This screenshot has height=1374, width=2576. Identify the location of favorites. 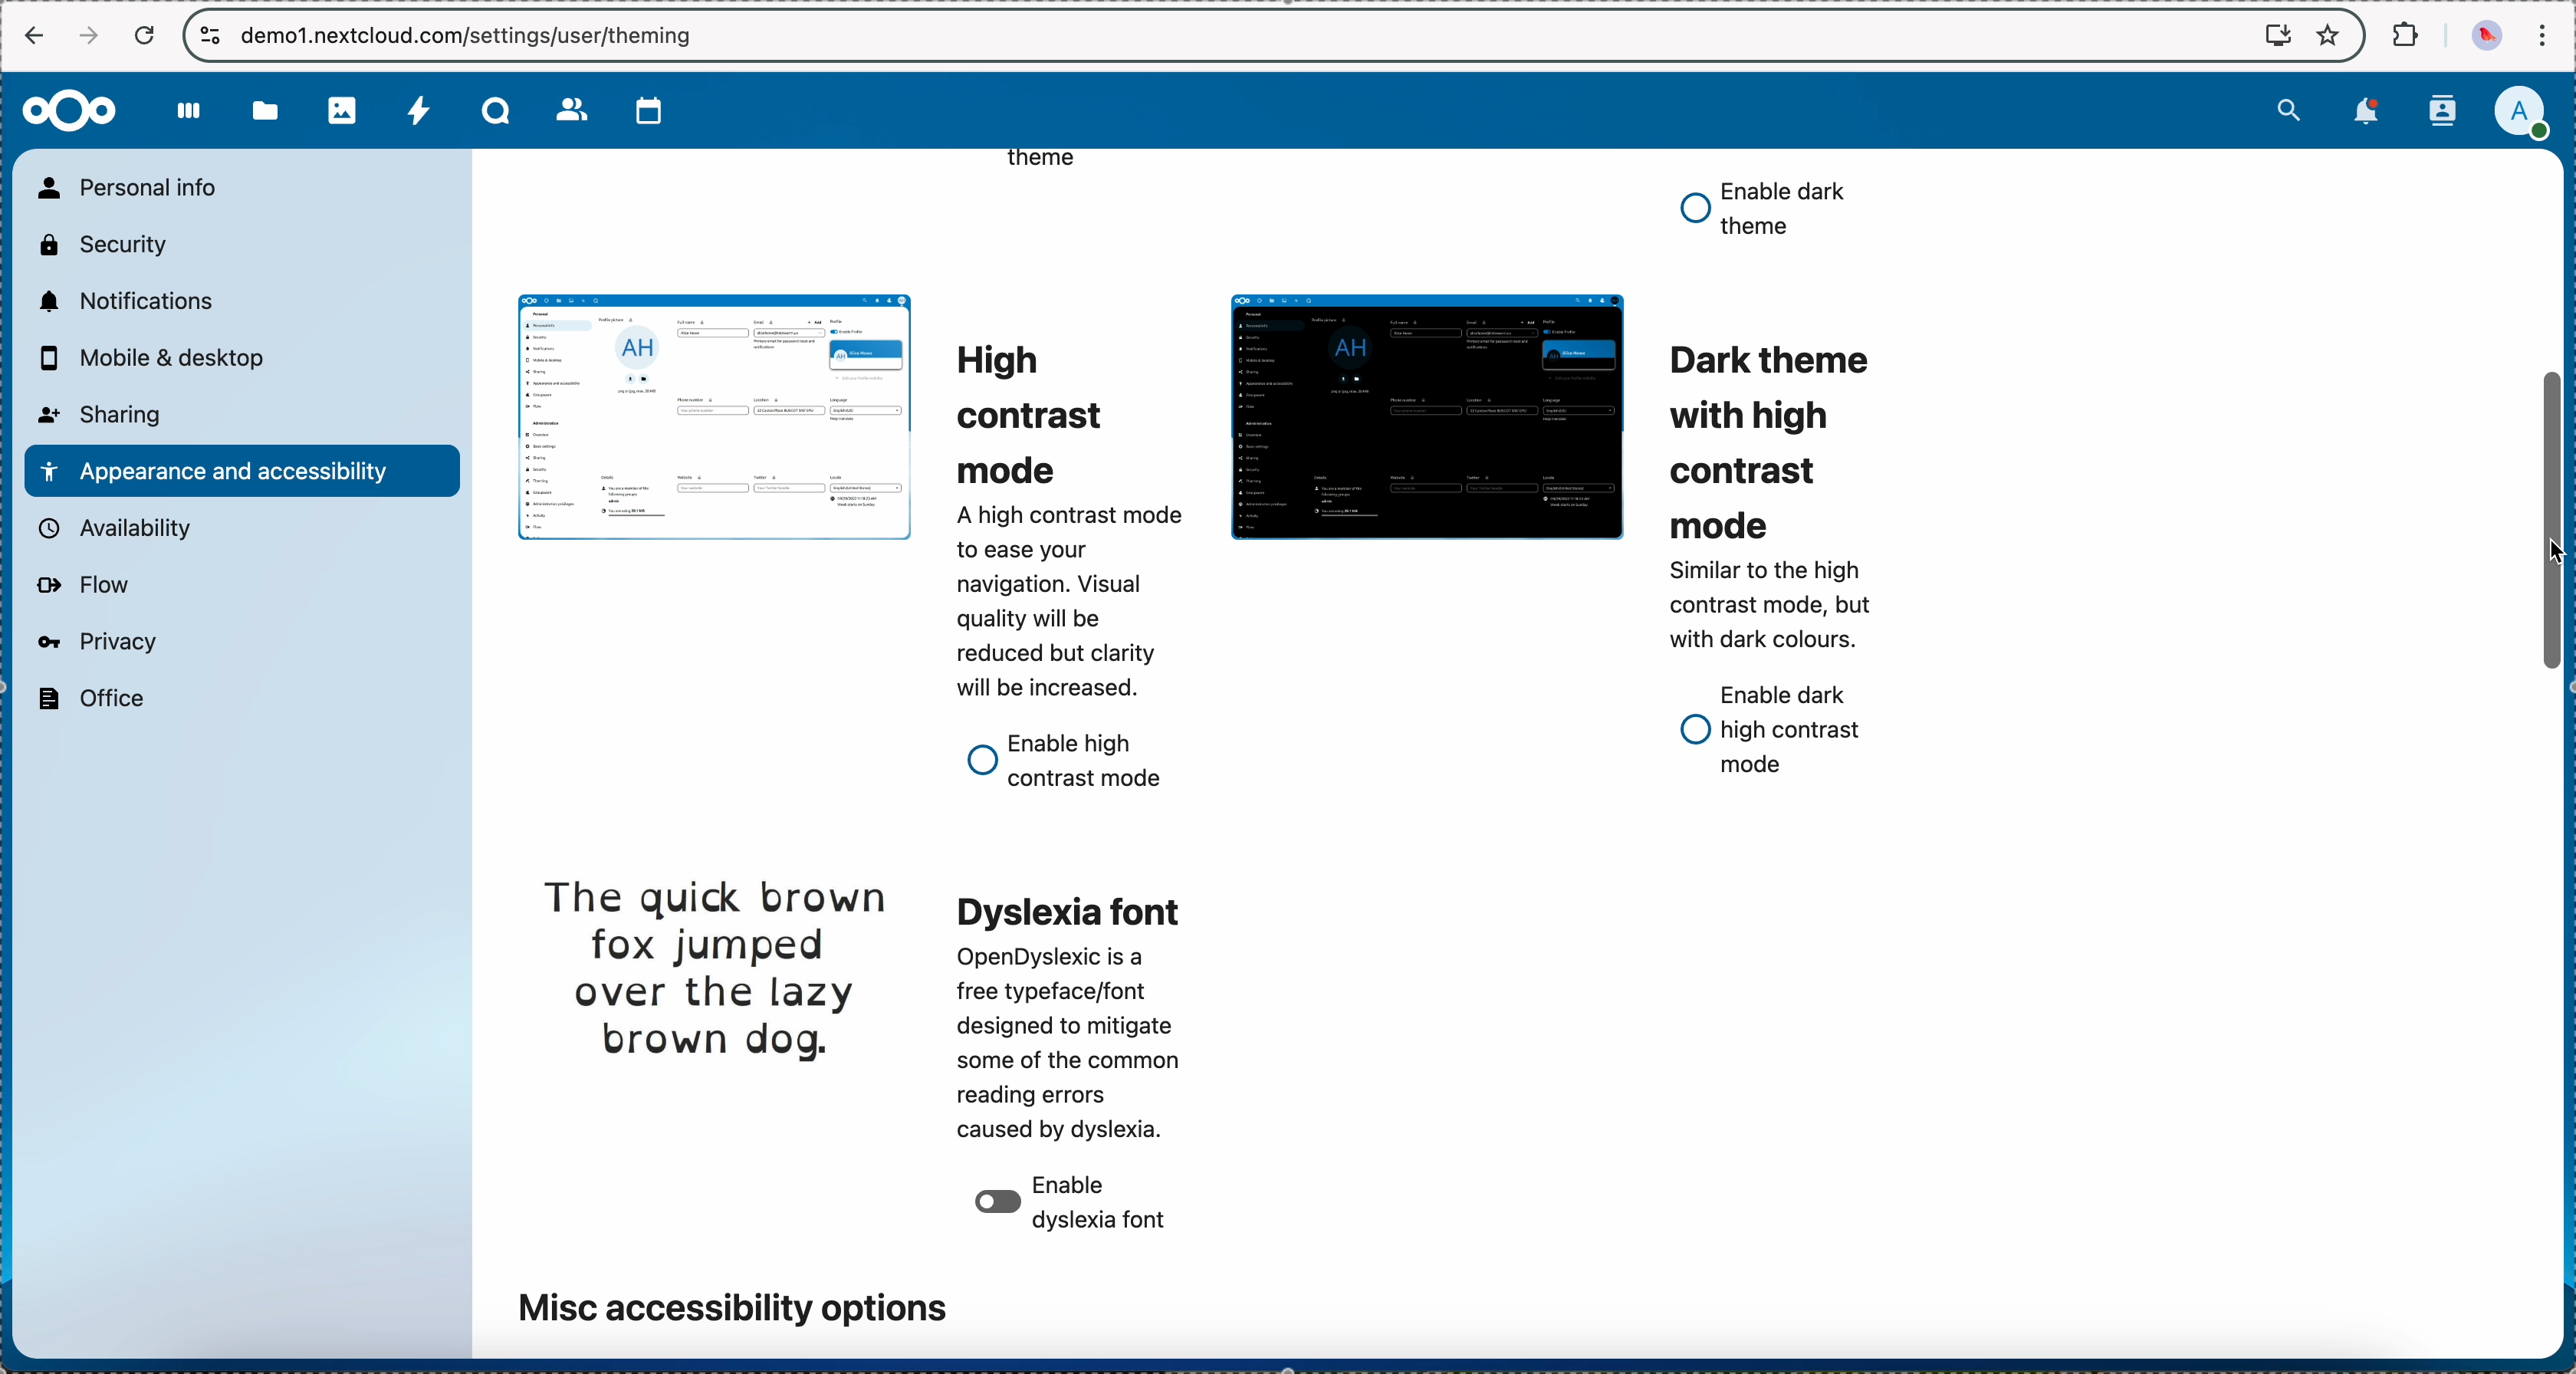
(2331, 33).